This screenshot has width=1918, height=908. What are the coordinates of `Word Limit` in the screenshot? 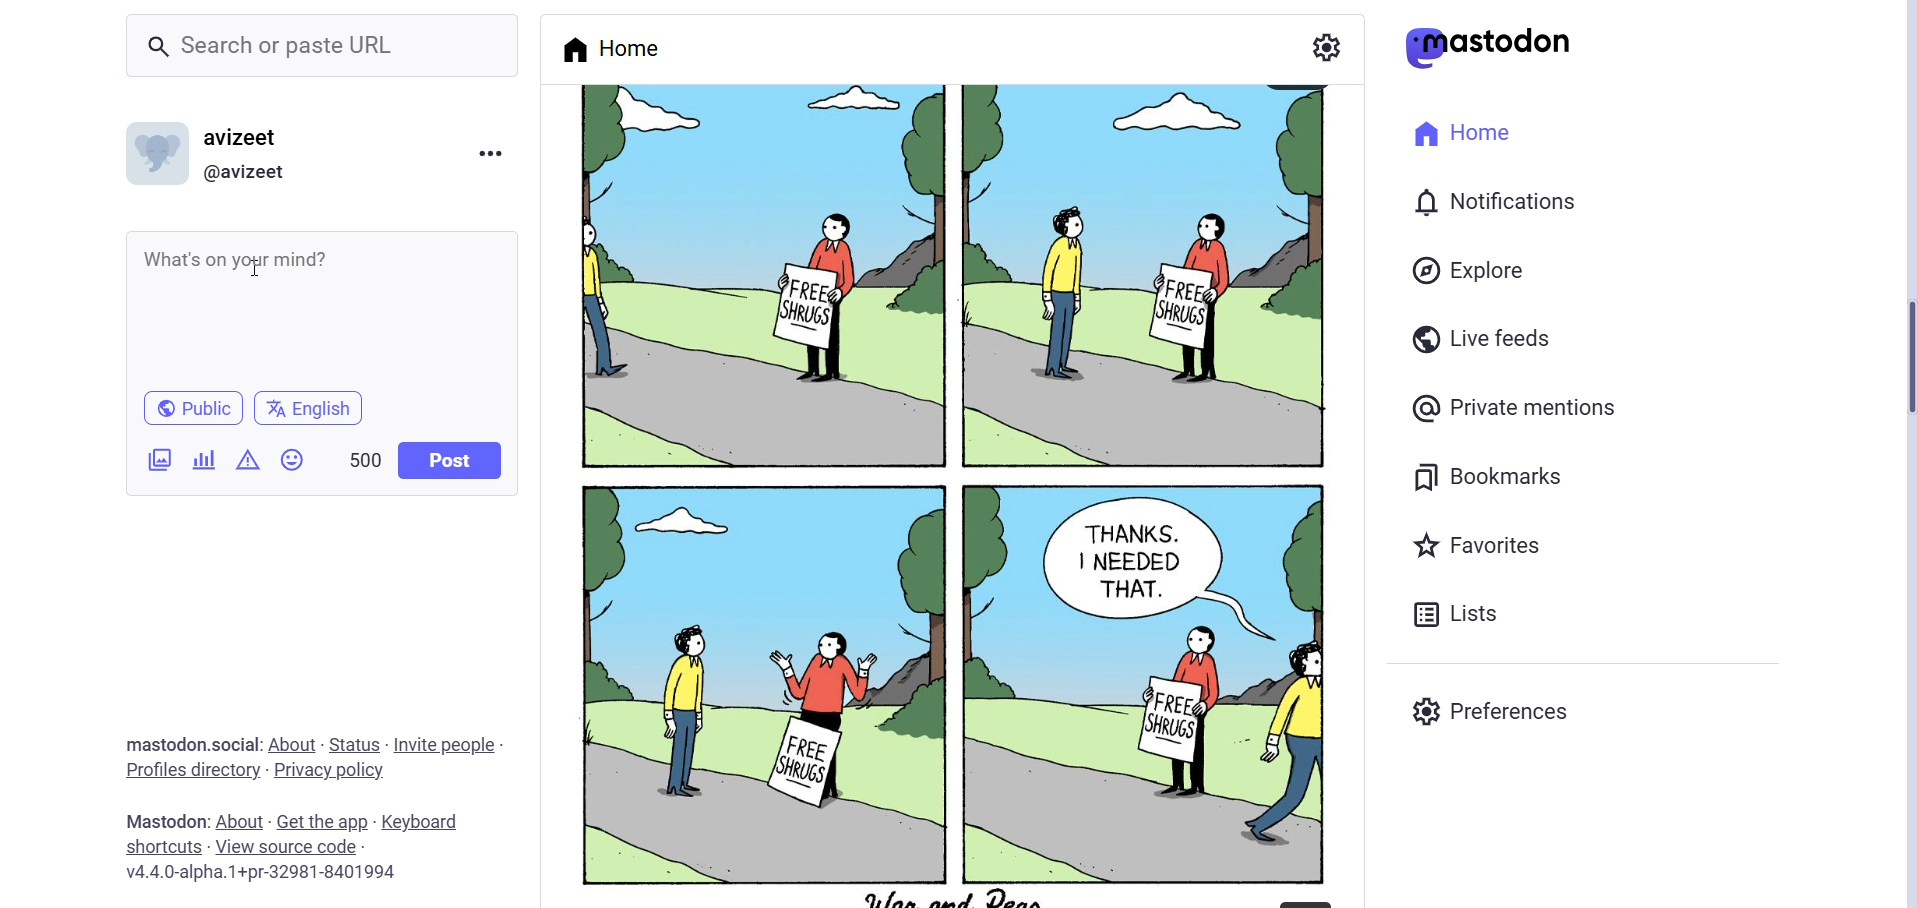 It's located at (366, 457).